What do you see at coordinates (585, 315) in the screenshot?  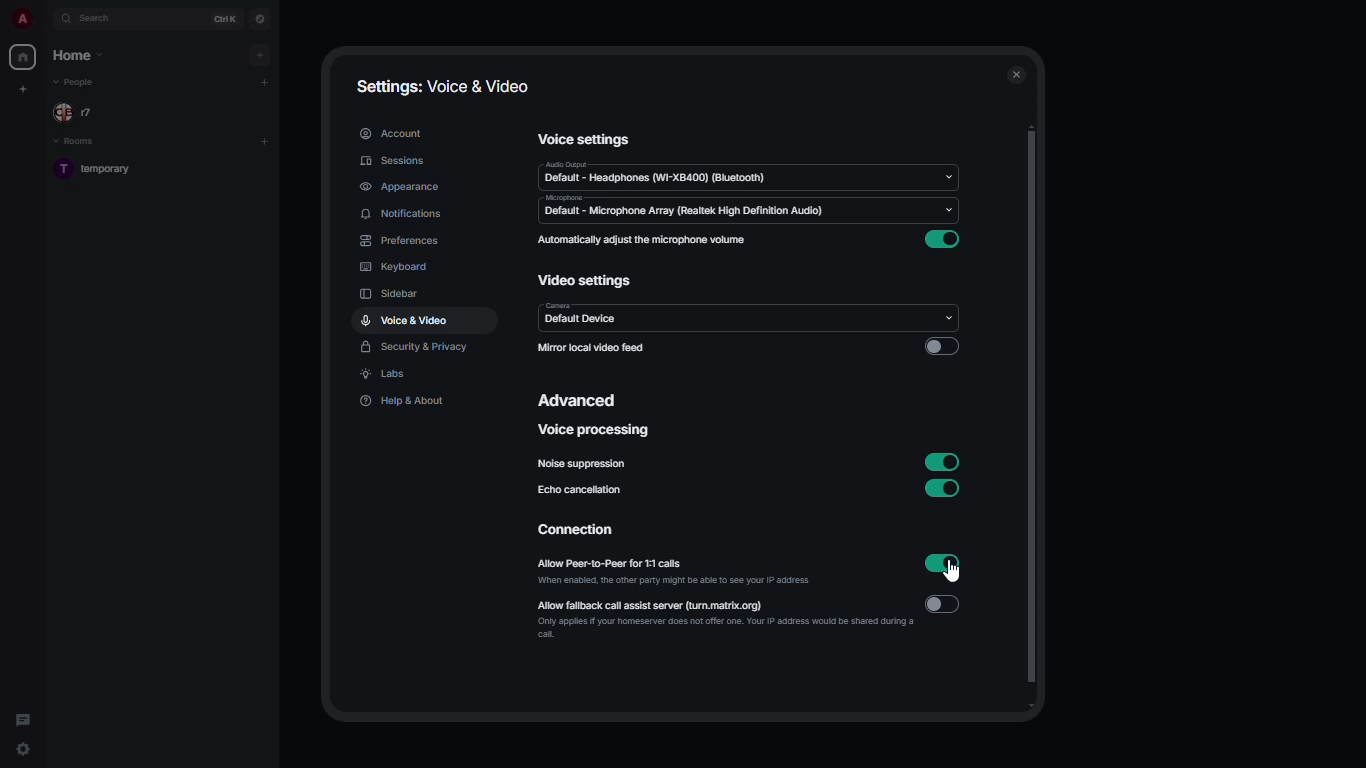 I see `camera default` at bounding box center [585, 315].